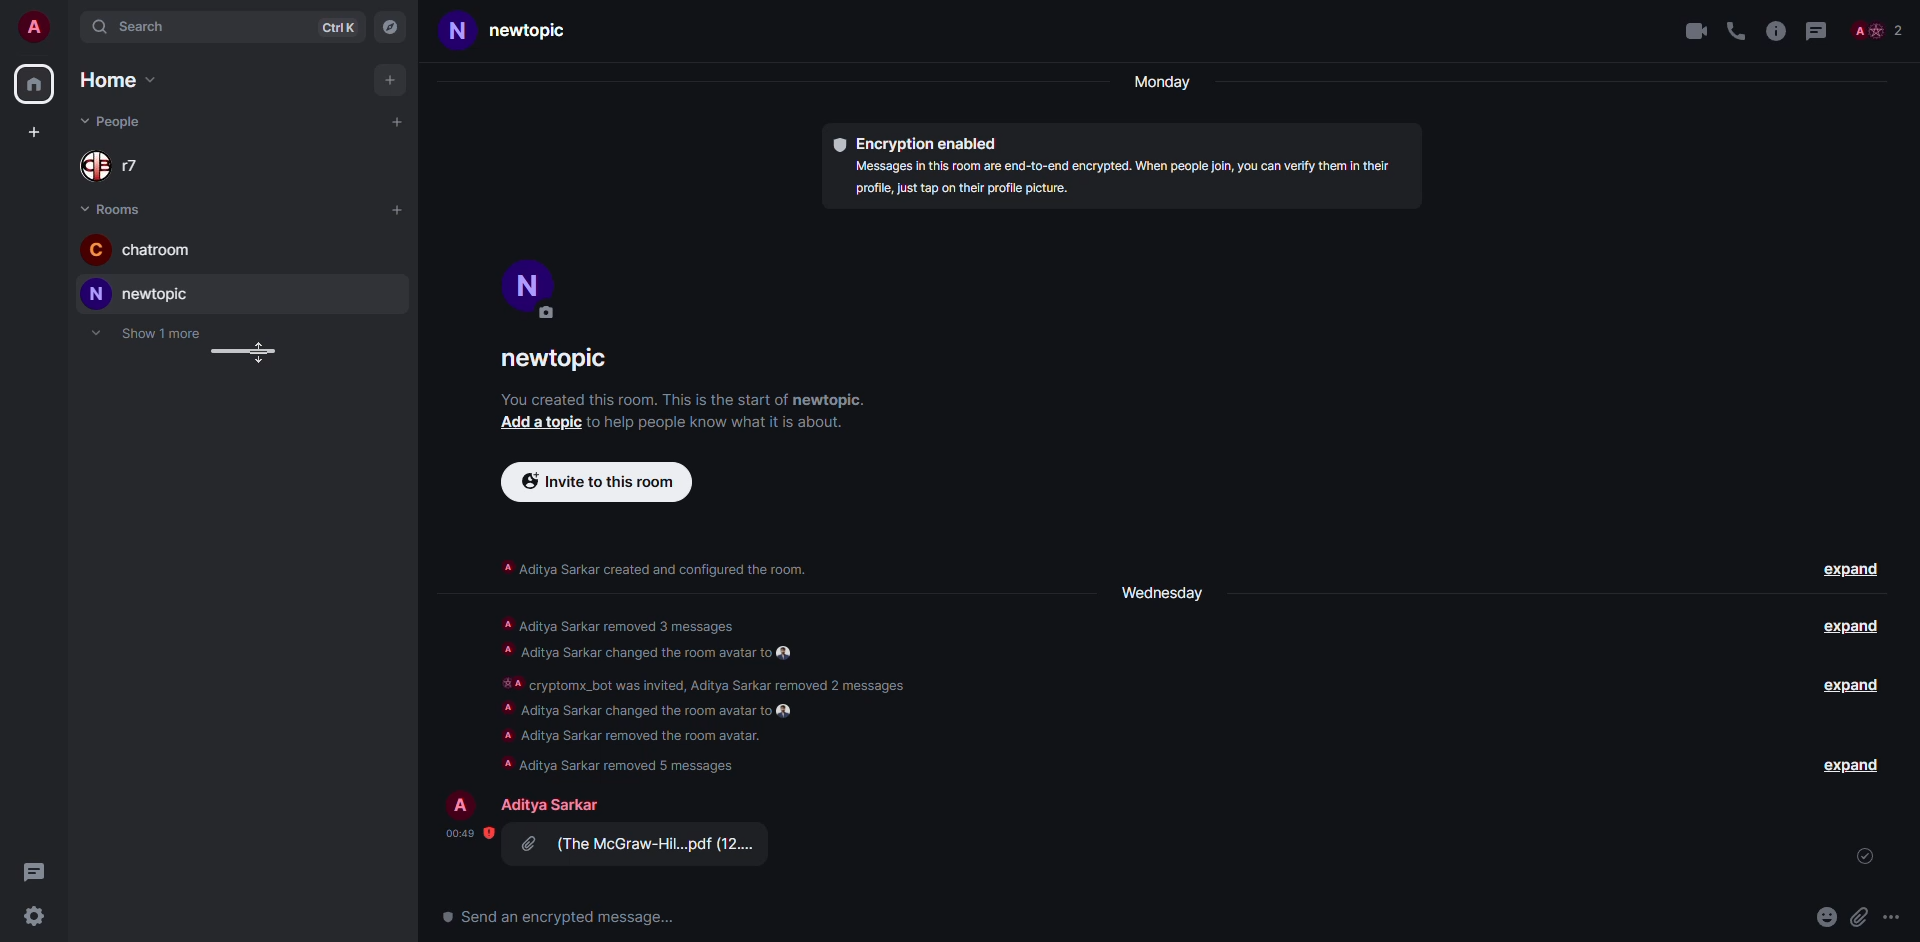 The width and height of the screenshot is (1920, 942). I want to click on Ctrl K, so click(342, 27).